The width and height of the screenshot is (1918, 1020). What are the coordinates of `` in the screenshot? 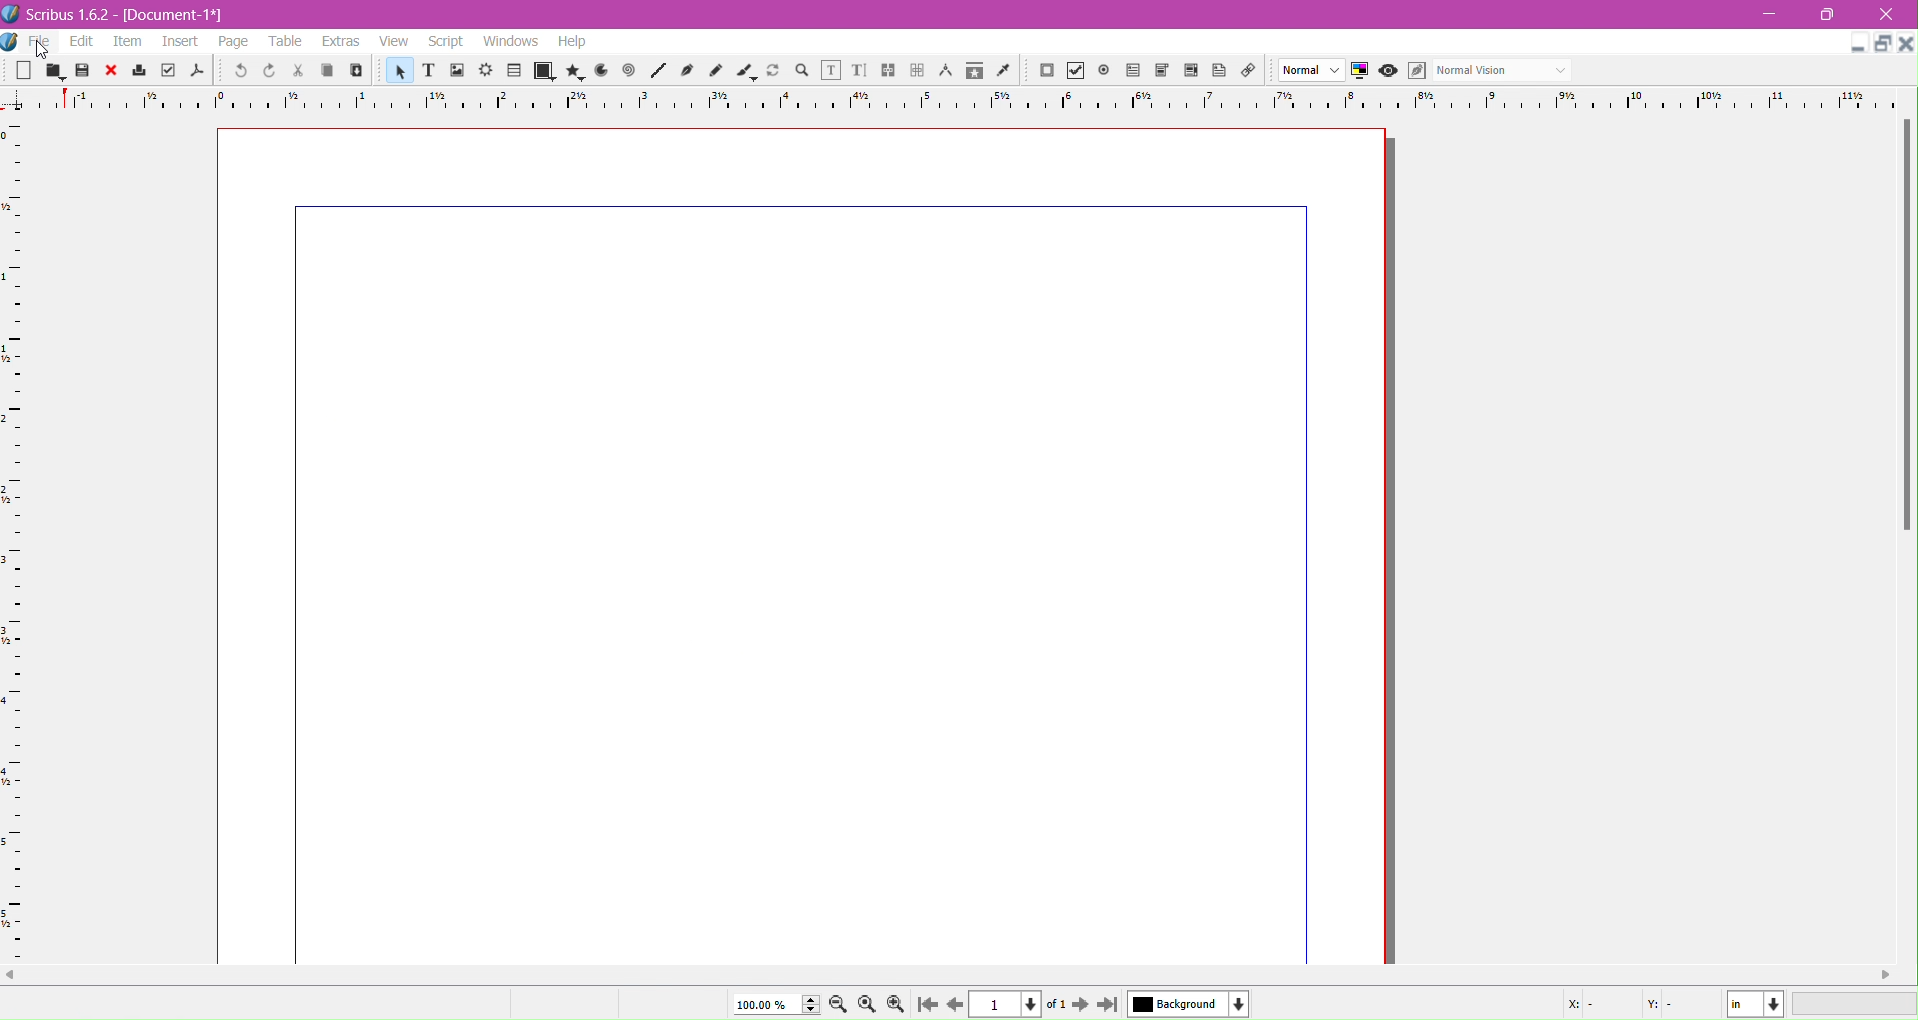 It's located at (198, 71).